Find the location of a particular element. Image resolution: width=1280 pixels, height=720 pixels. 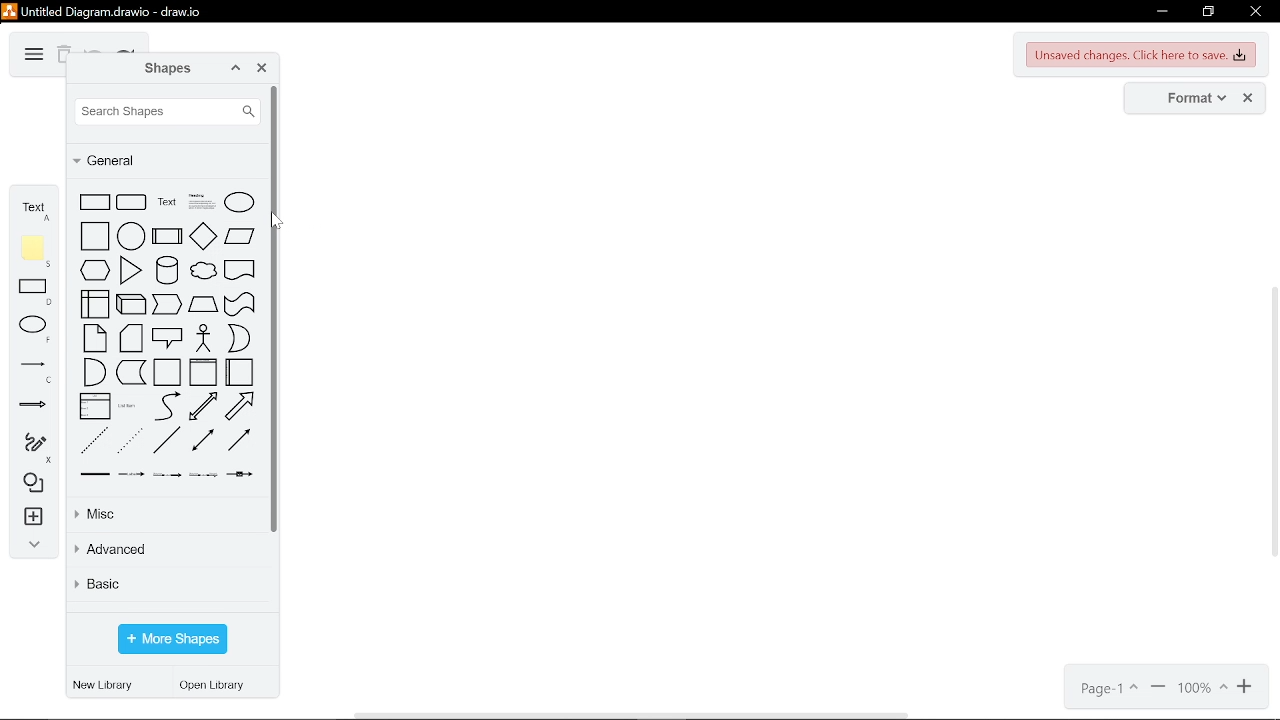

connector with label is located at coordinates (132, 474).